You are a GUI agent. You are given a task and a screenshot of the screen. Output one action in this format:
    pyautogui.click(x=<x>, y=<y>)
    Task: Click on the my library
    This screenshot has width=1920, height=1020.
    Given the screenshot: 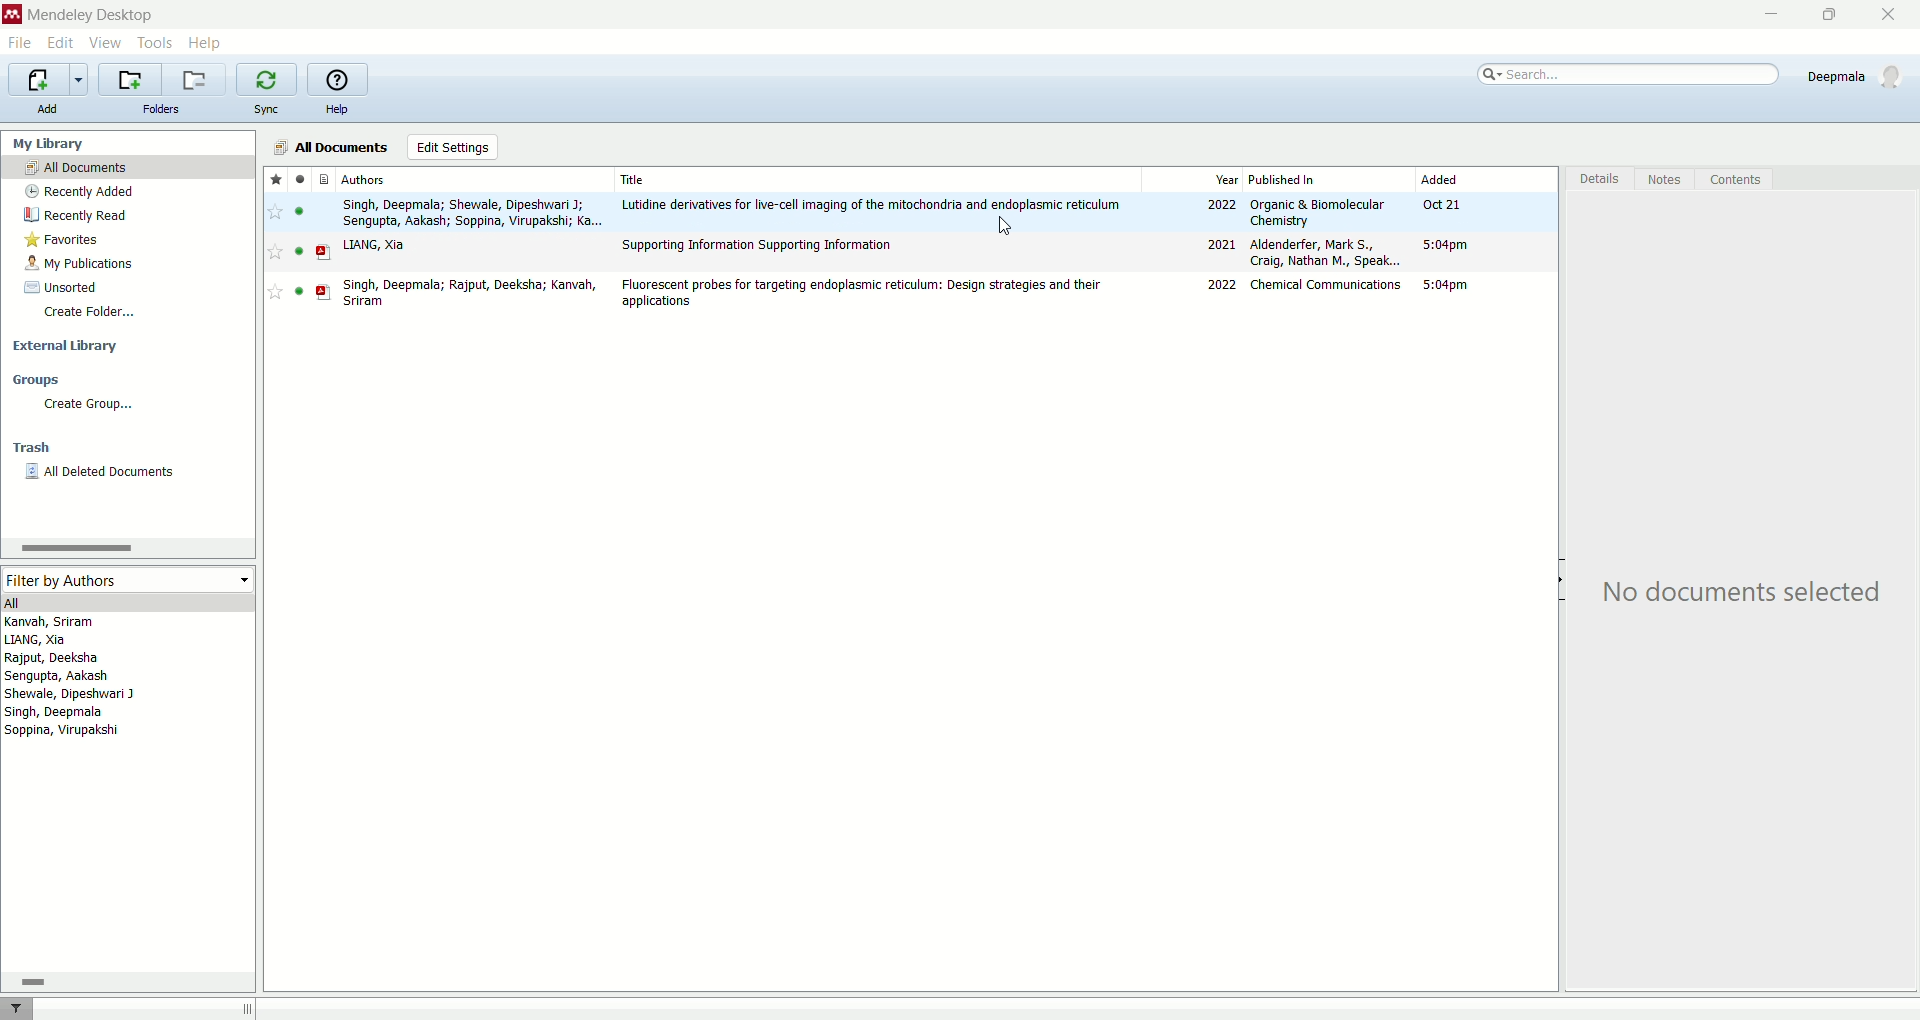 What is the action you would take?
    pyautogui.click(x=46, y=144)
    